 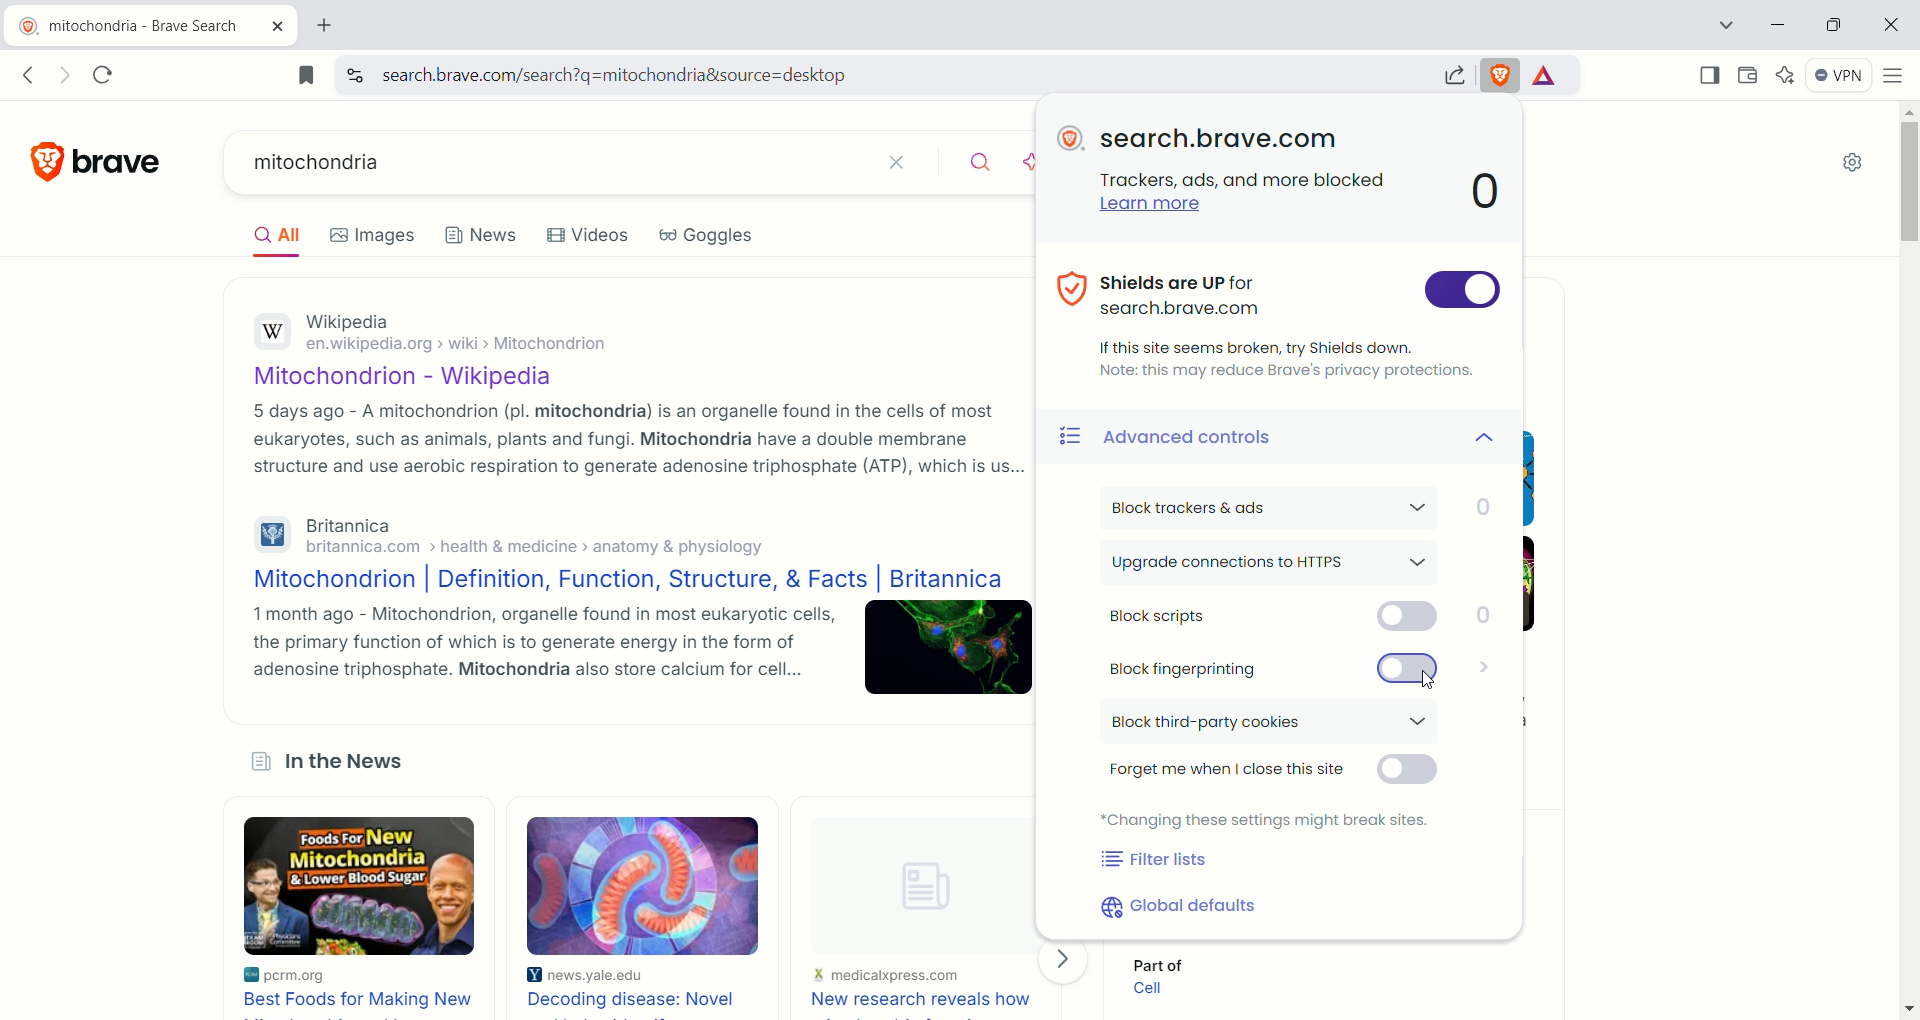 I want to click on reload this page, so click(x=106, y=74).